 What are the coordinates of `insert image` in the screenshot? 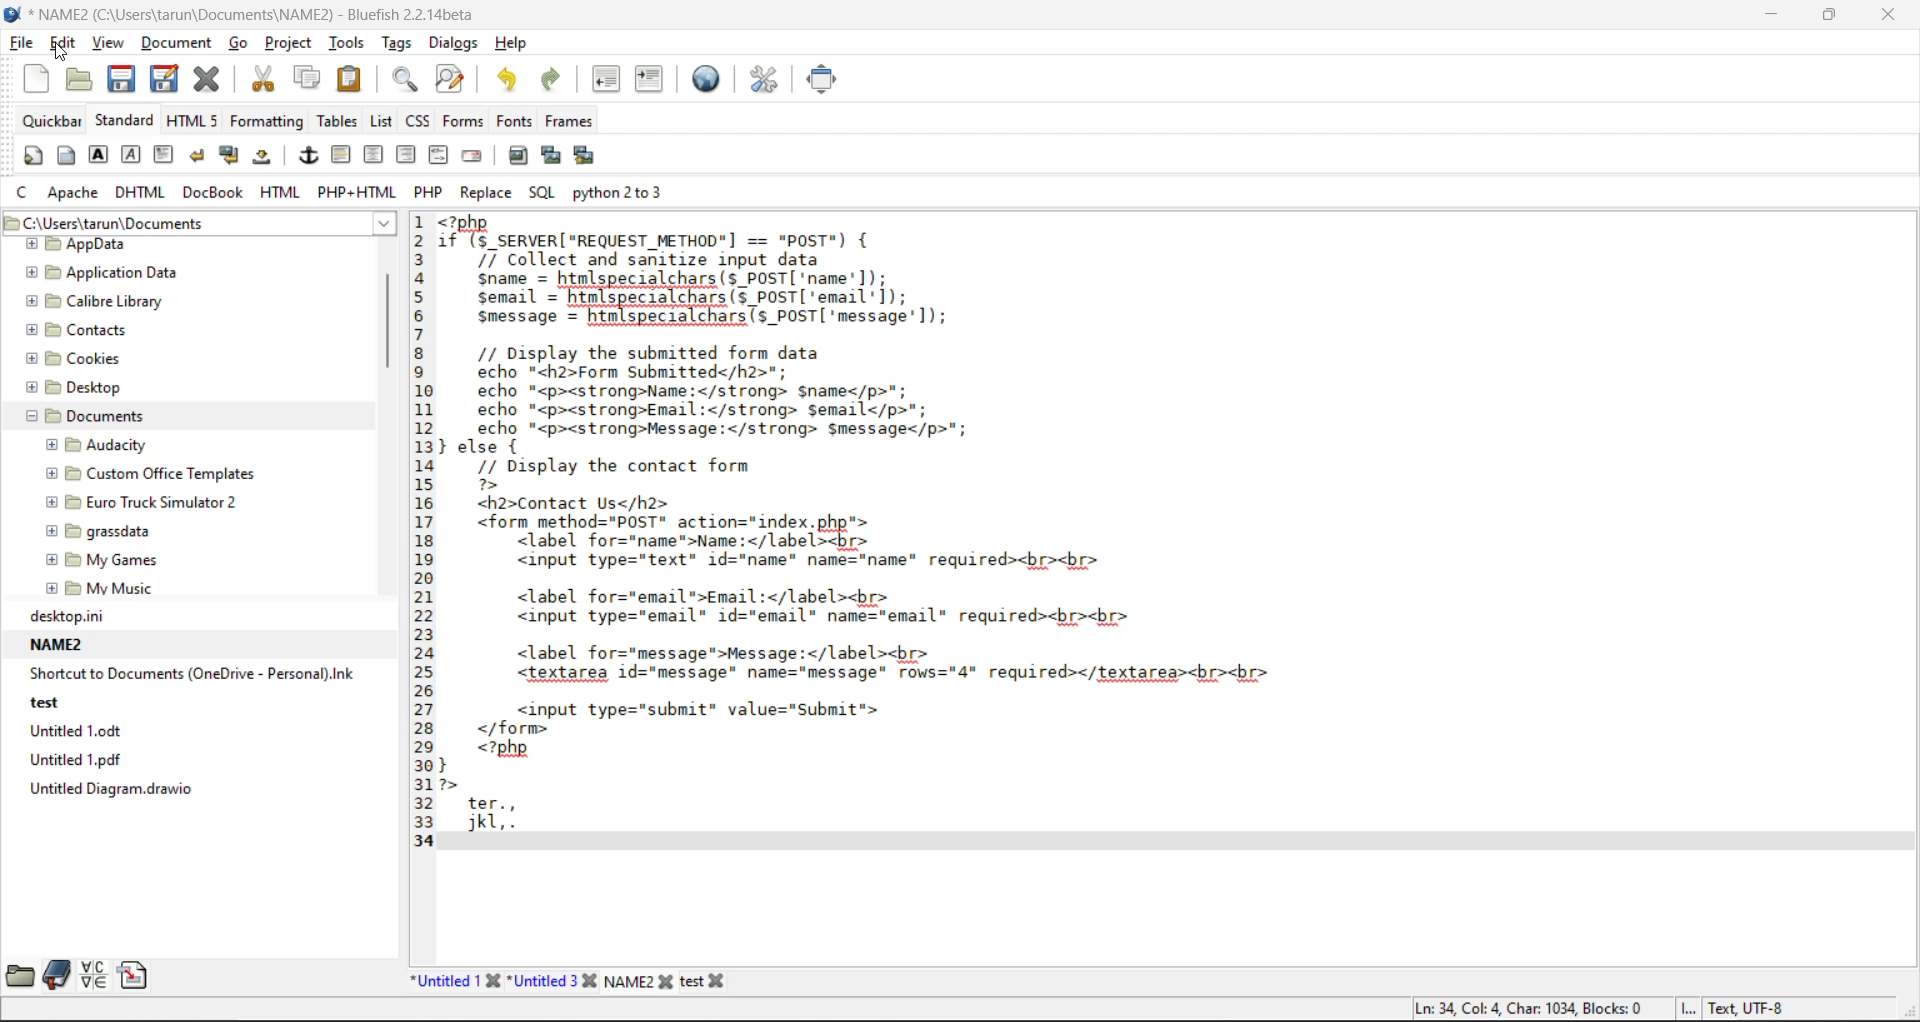 It's located at (521, 154).